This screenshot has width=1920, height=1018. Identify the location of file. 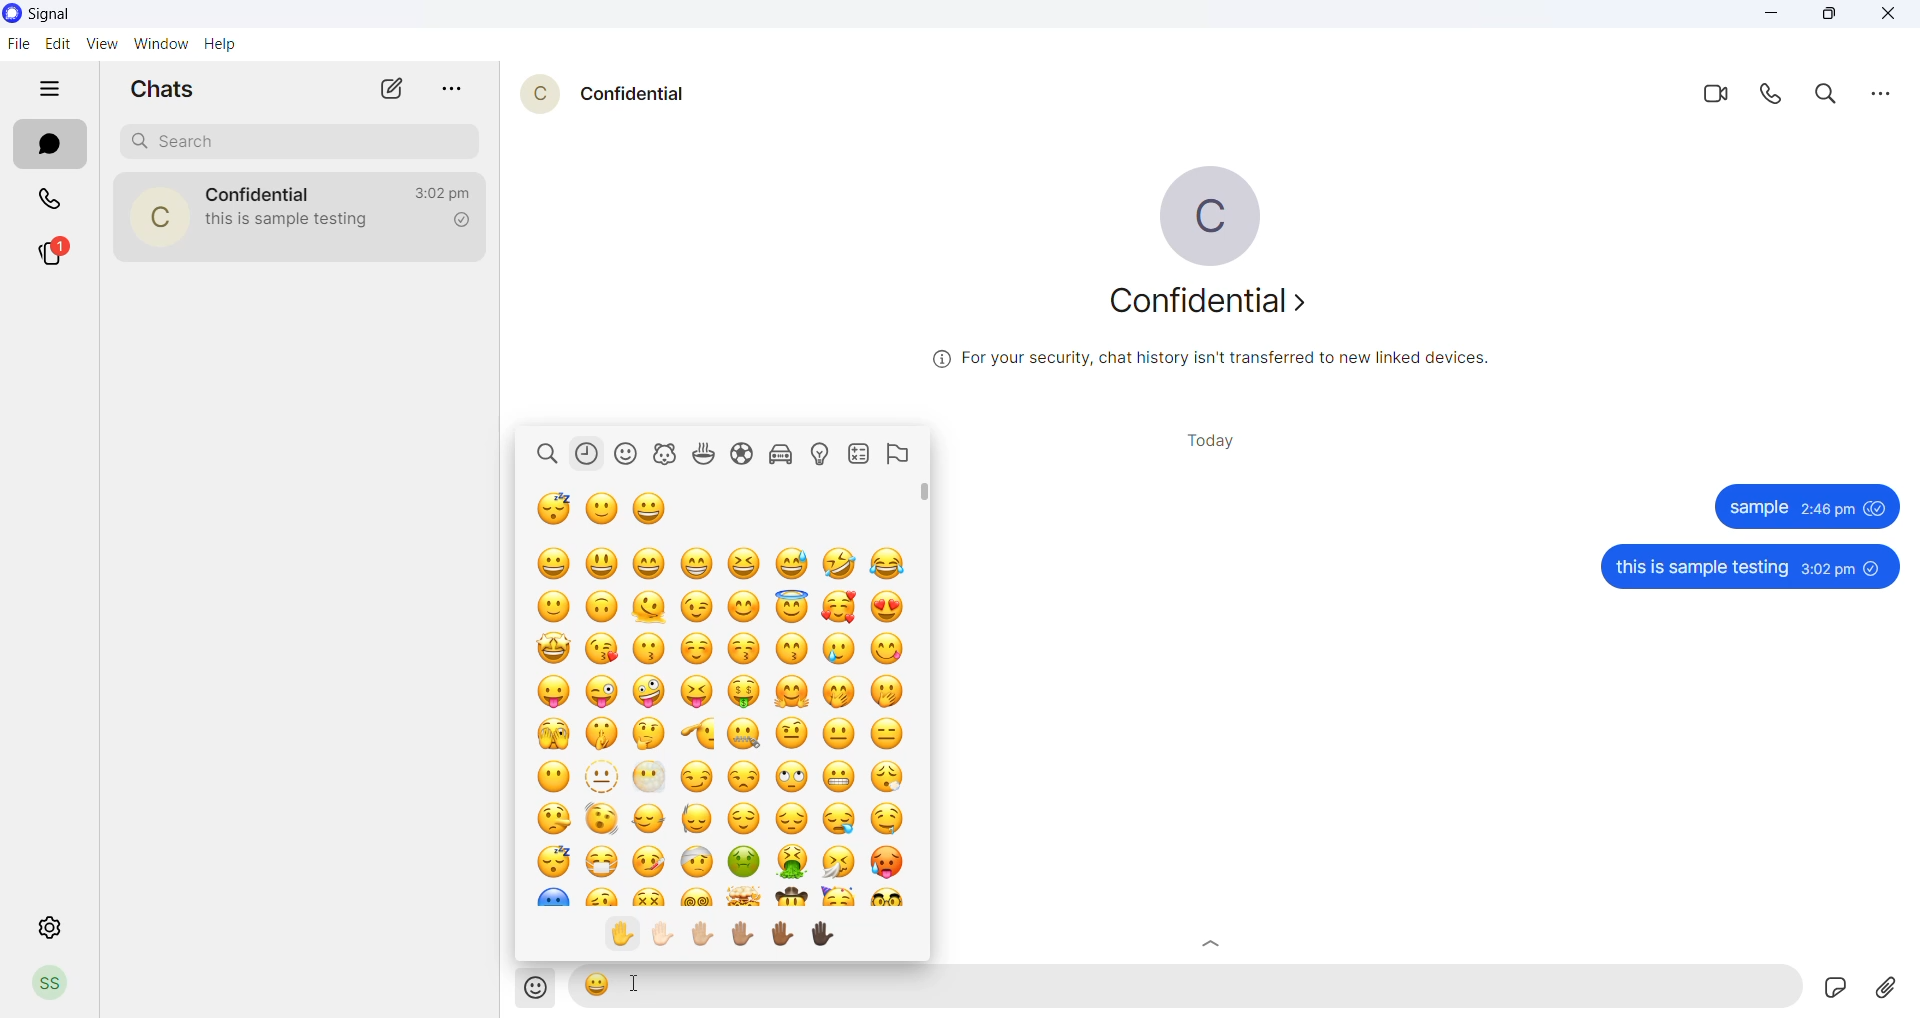
(18, 45).